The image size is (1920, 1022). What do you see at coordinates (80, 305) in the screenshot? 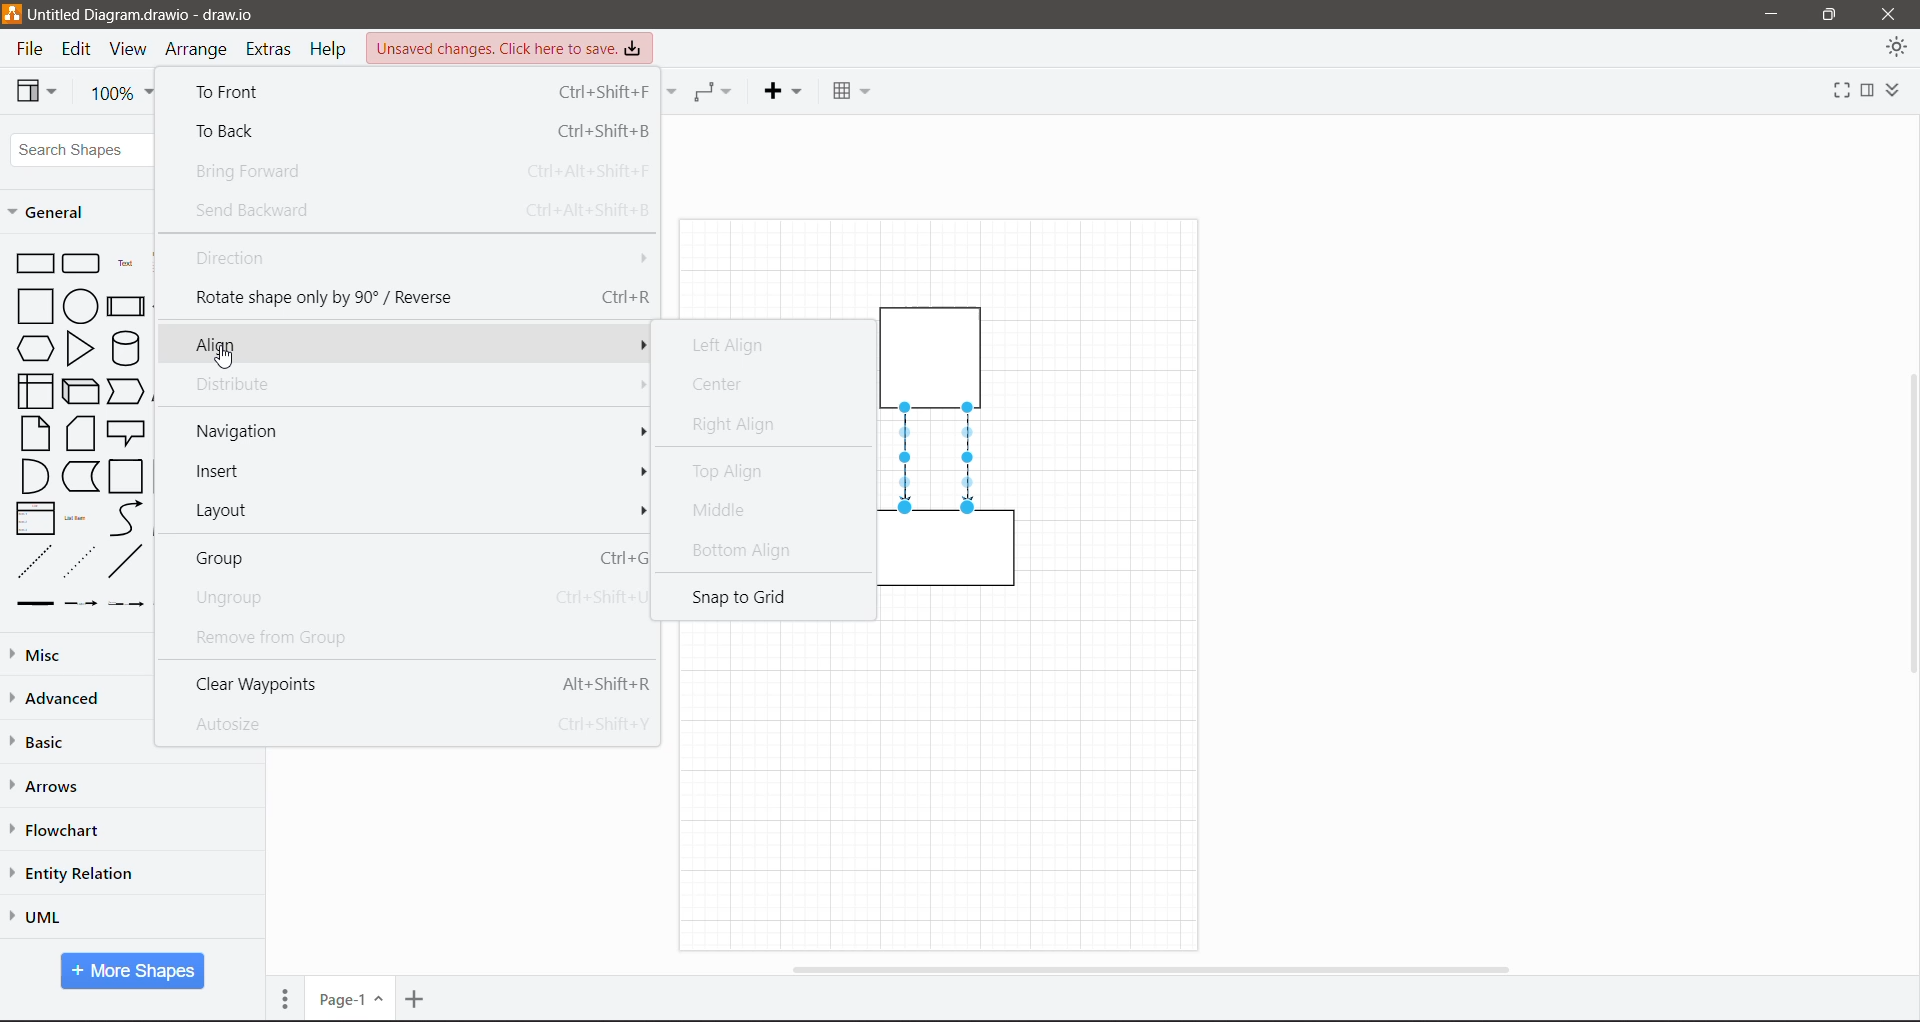
I see `Circle` at bounding box center [80, 305].